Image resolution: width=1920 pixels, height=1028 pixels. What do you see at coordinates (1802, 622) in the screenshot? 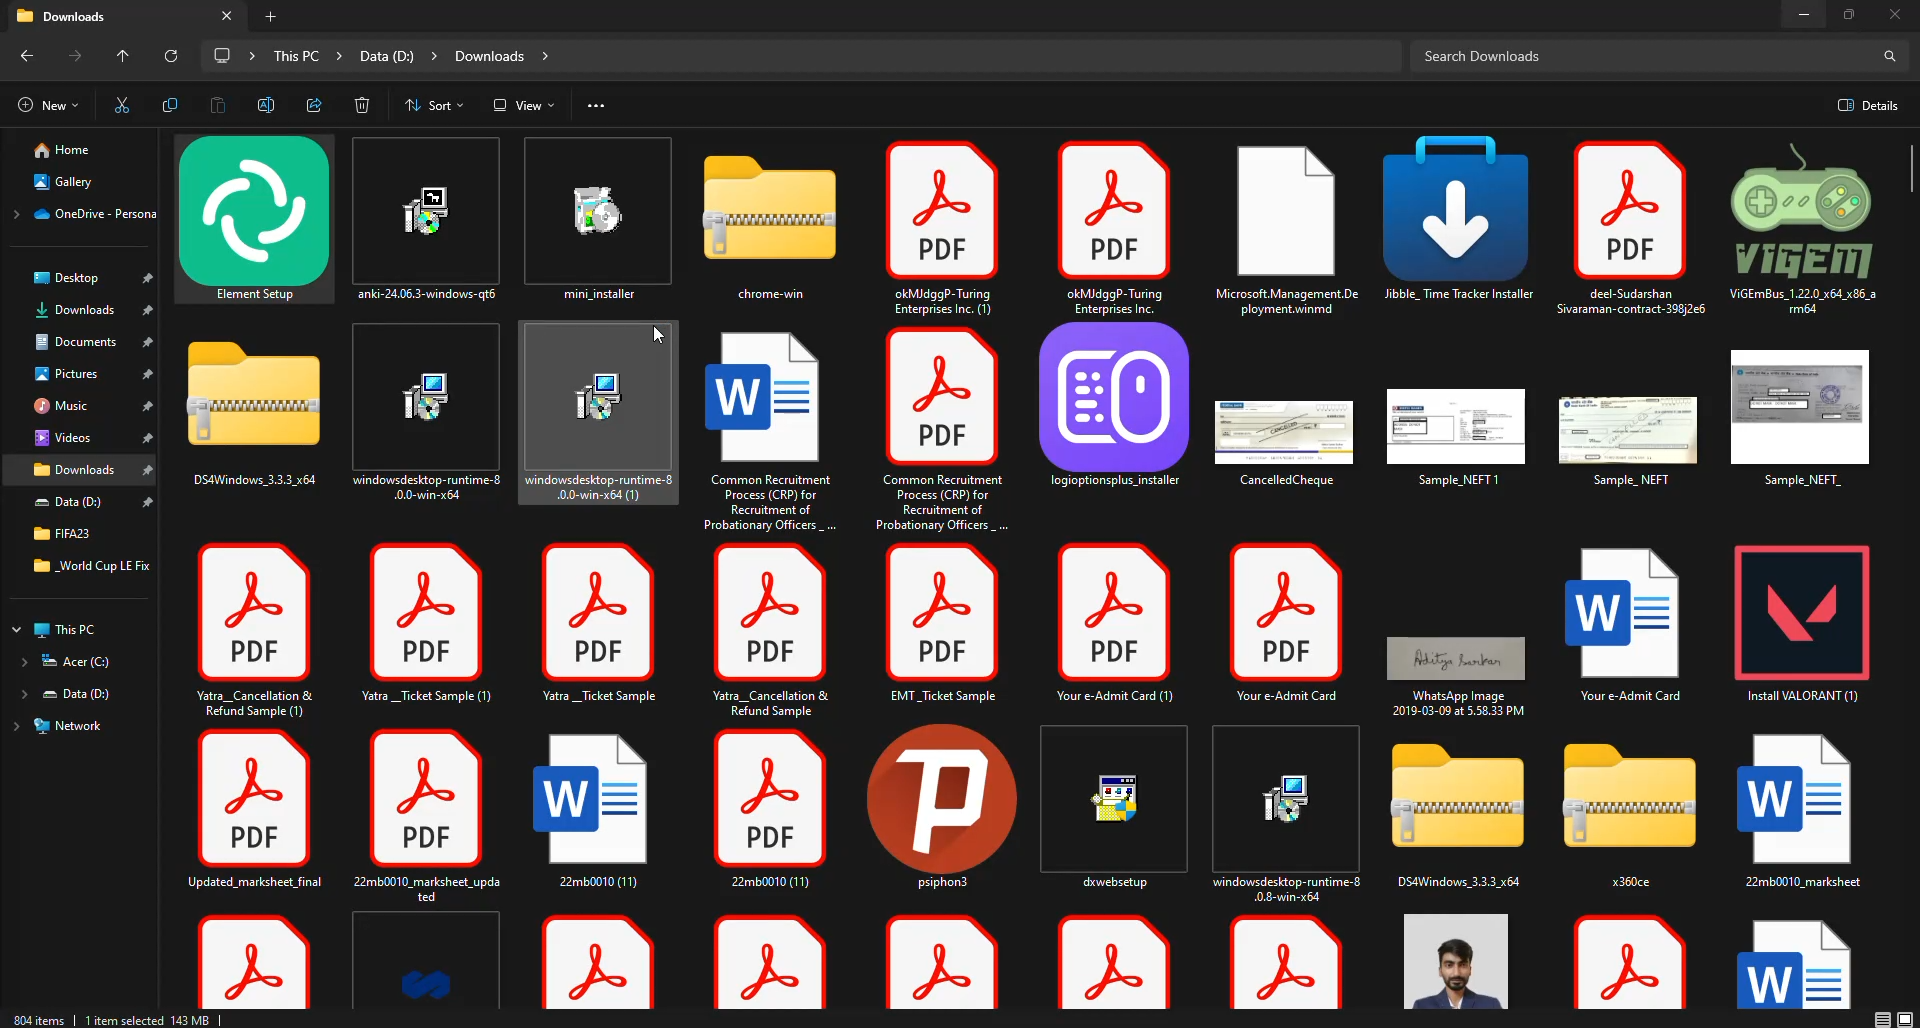
I see `file` at bounding box center [1802, 622].